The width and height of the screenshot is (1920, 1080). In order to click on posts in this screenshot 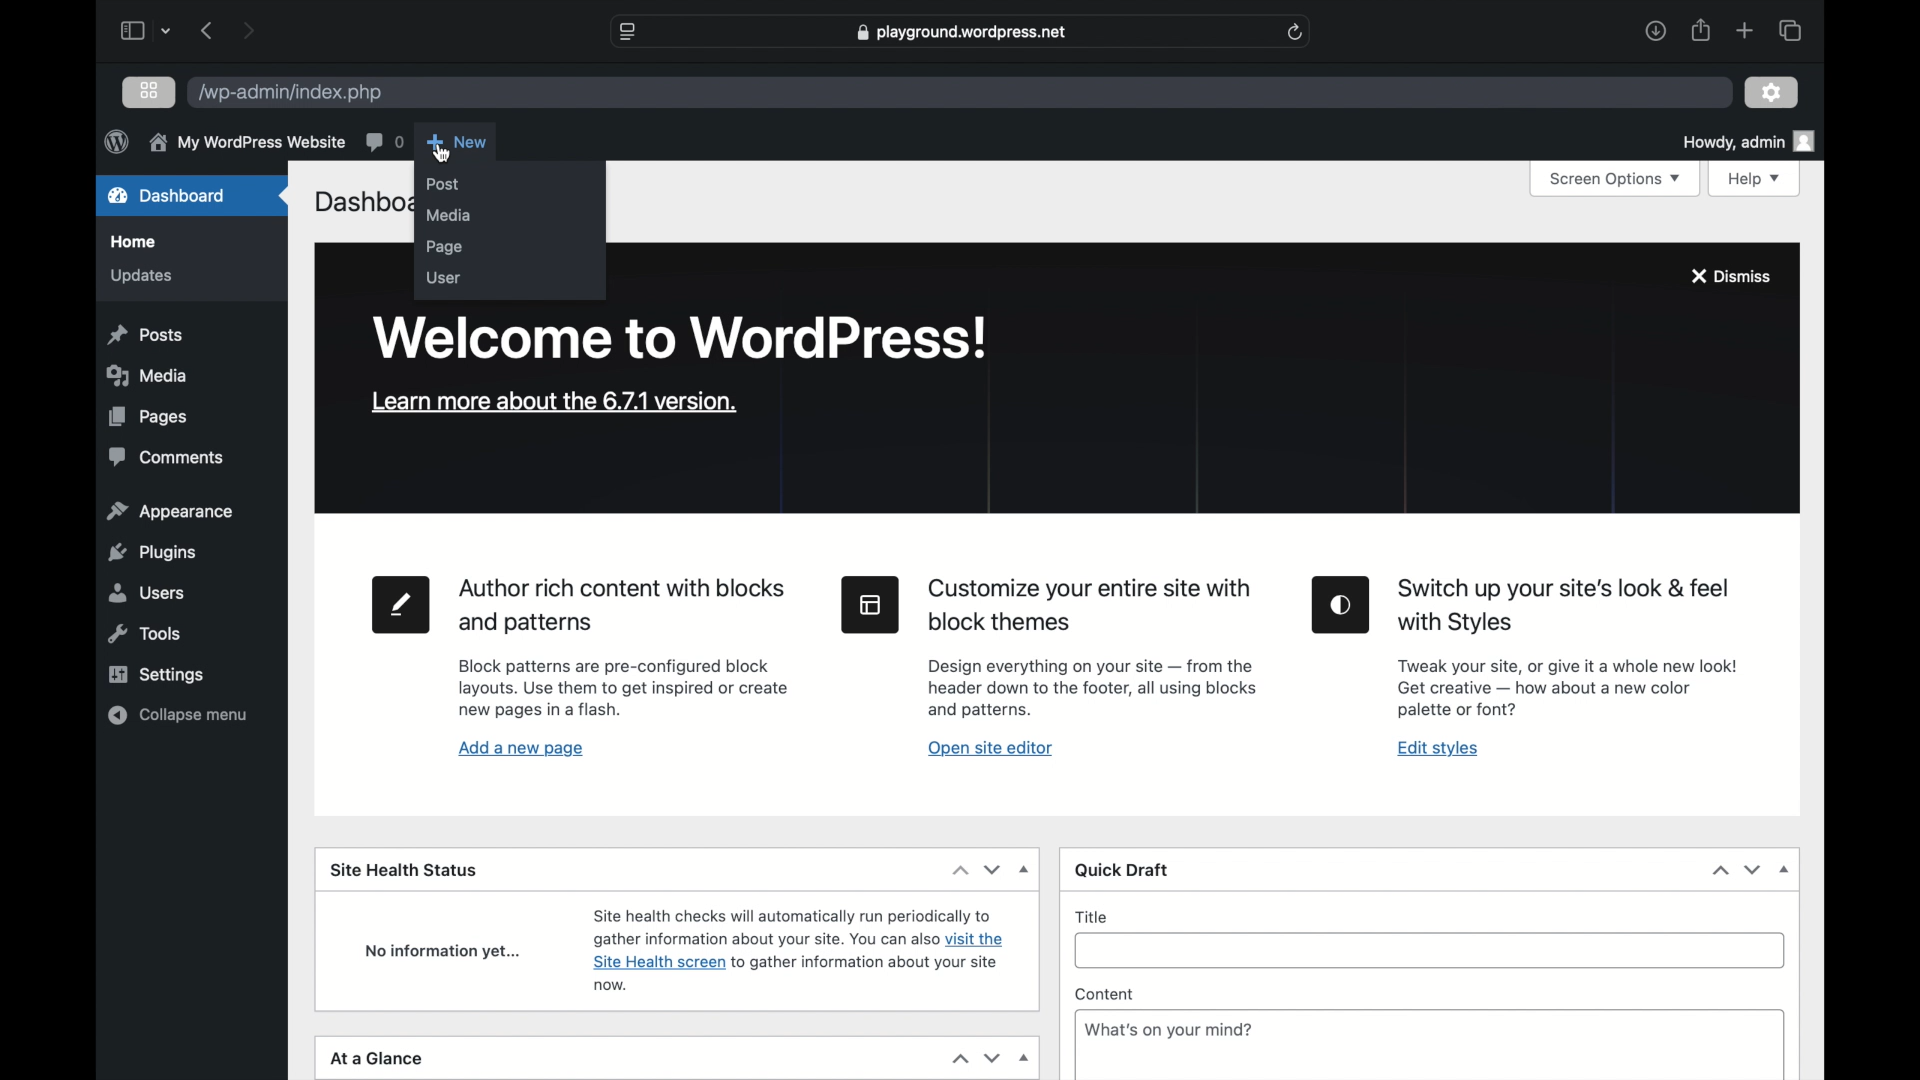, I will do `click(144, 335)`.